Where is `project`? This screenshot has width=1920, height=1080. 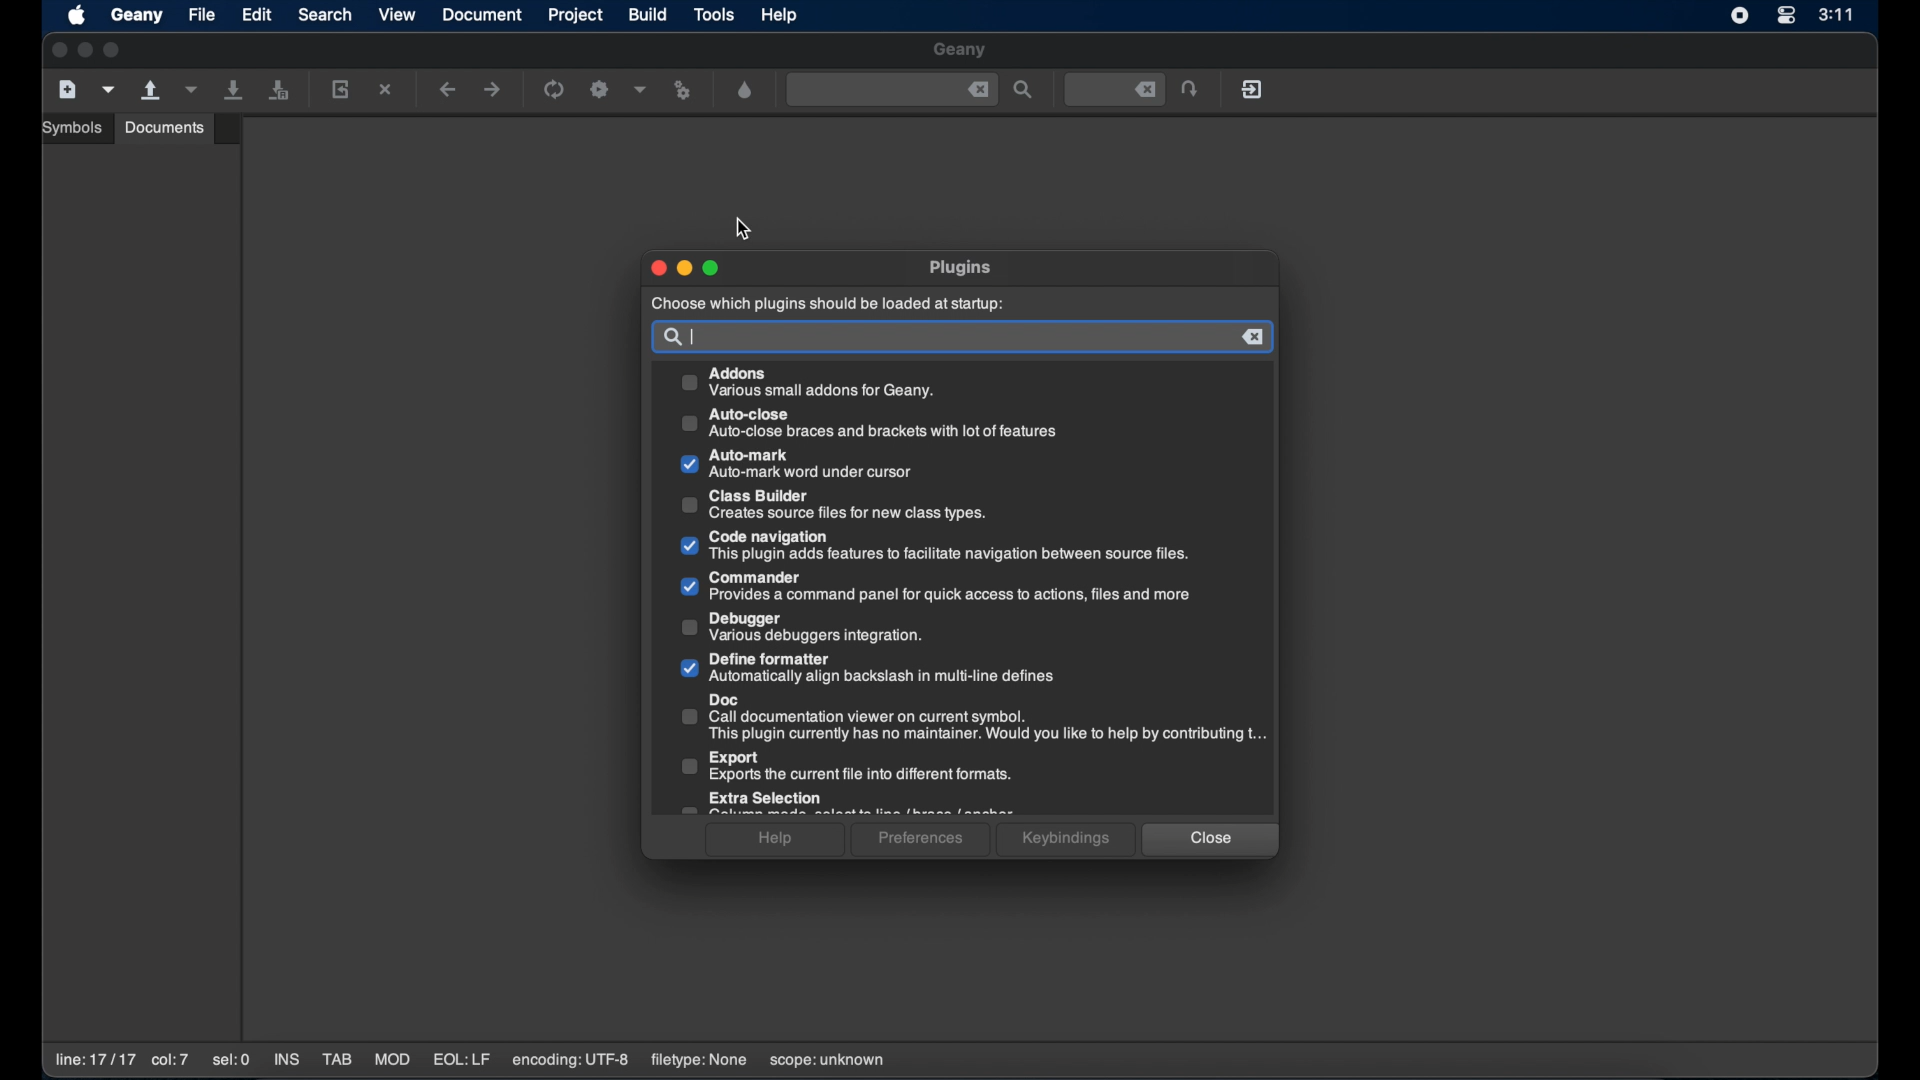
project is located at coordinates (578, 15).